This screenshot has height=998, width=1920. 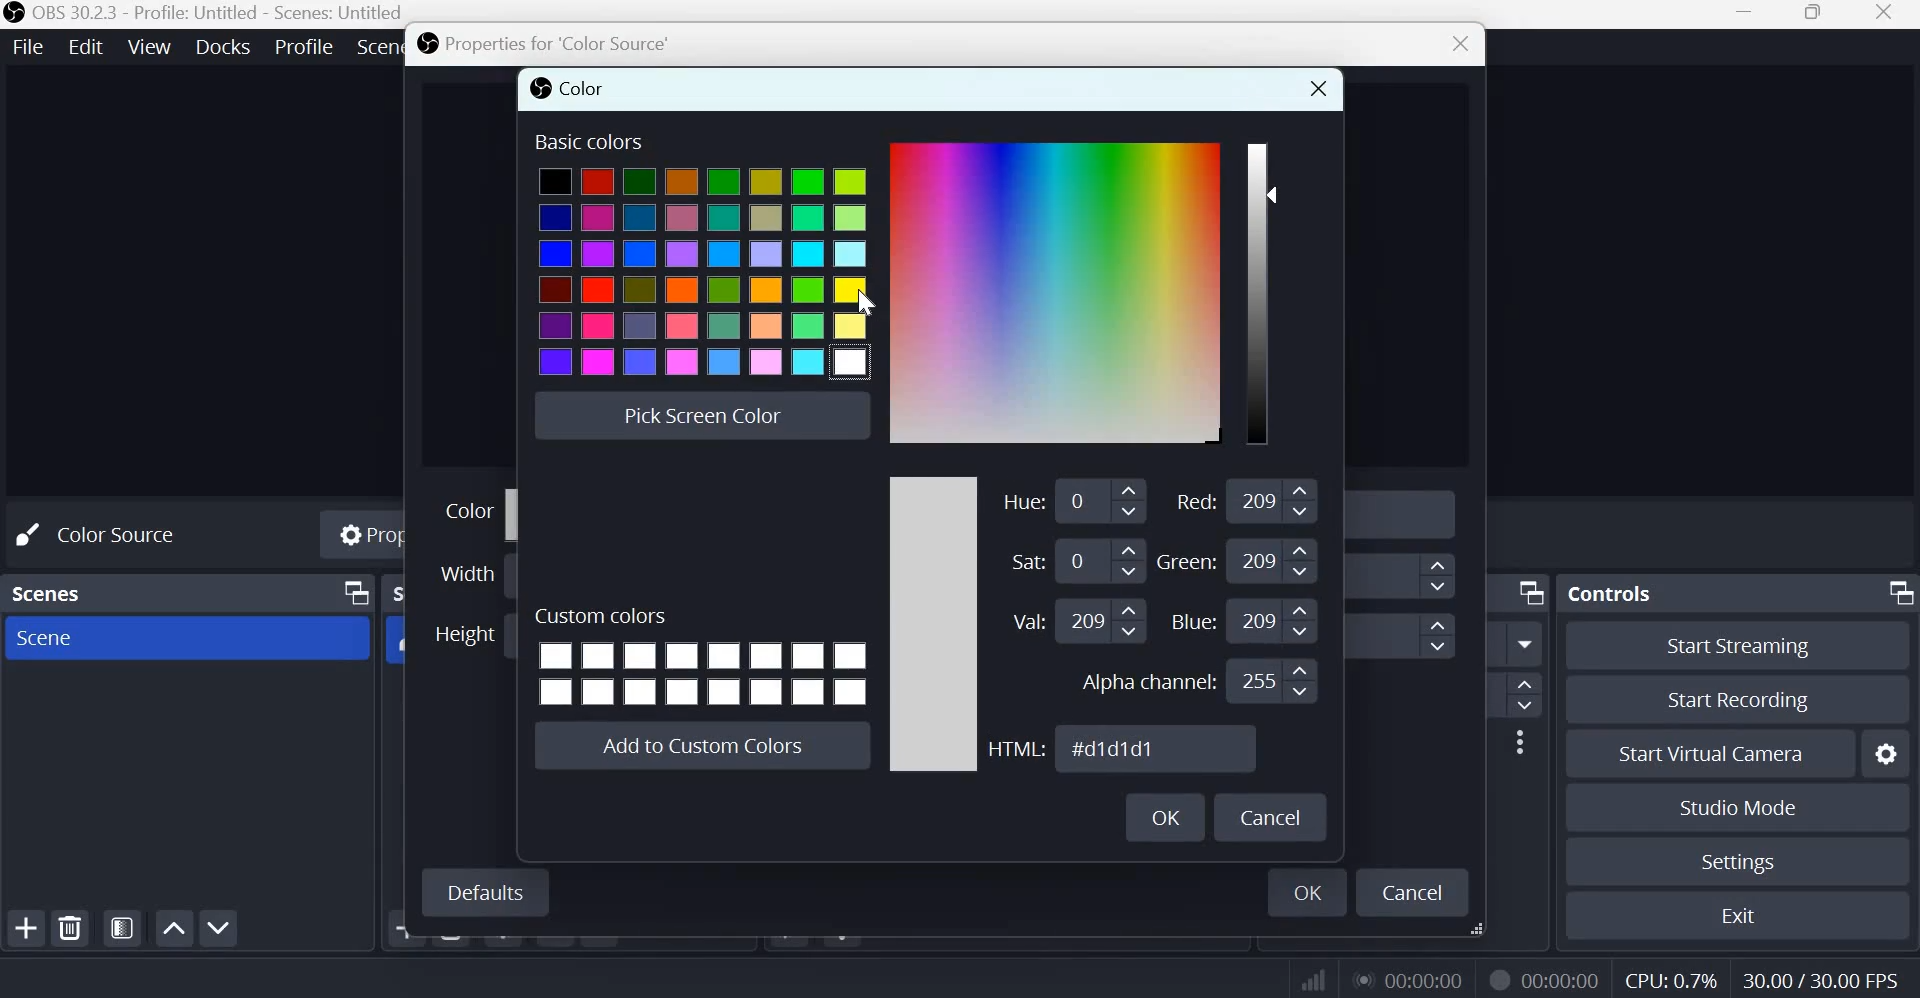 What do you see at coordinates (1815, 978) in the screenshot?
I see `Frame Rate (FPS)` at bounding box center [1815, 978].